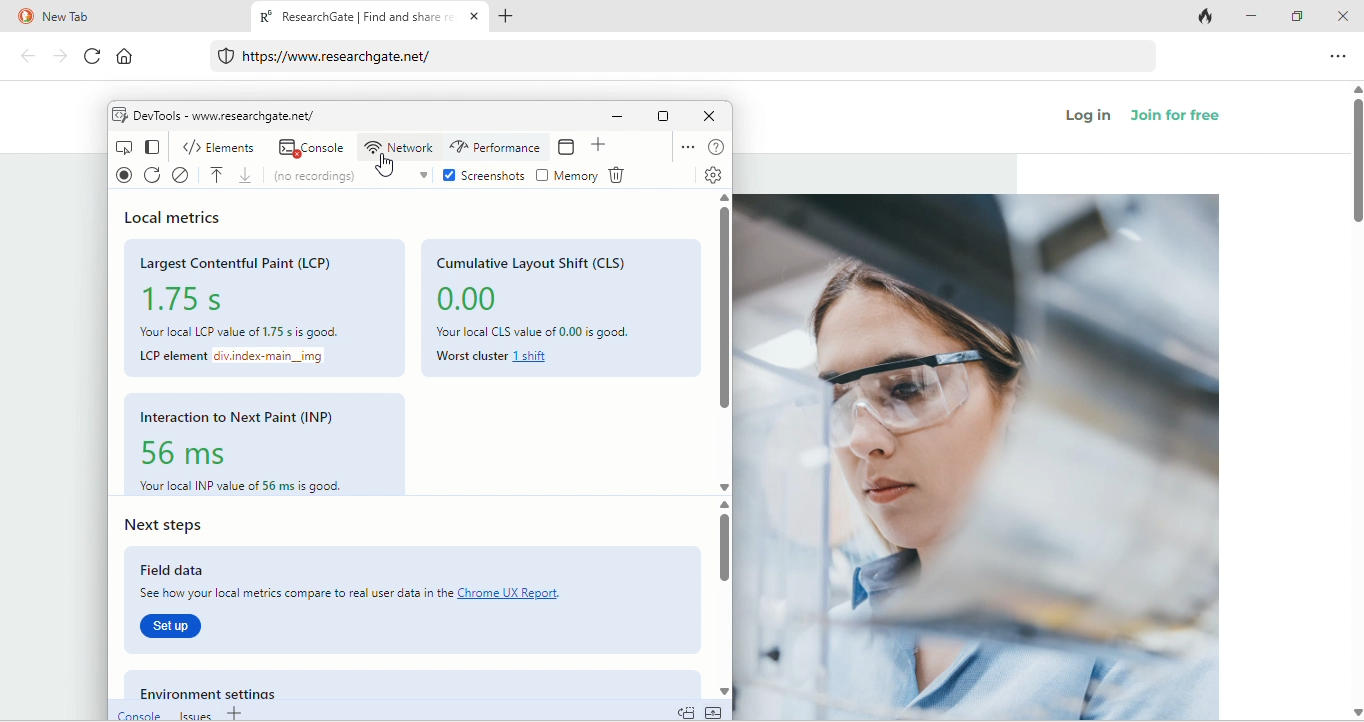 Image resolution: width=1364 pixels, height=722 pixels. I want to click on track tab, so click(1208, 18).